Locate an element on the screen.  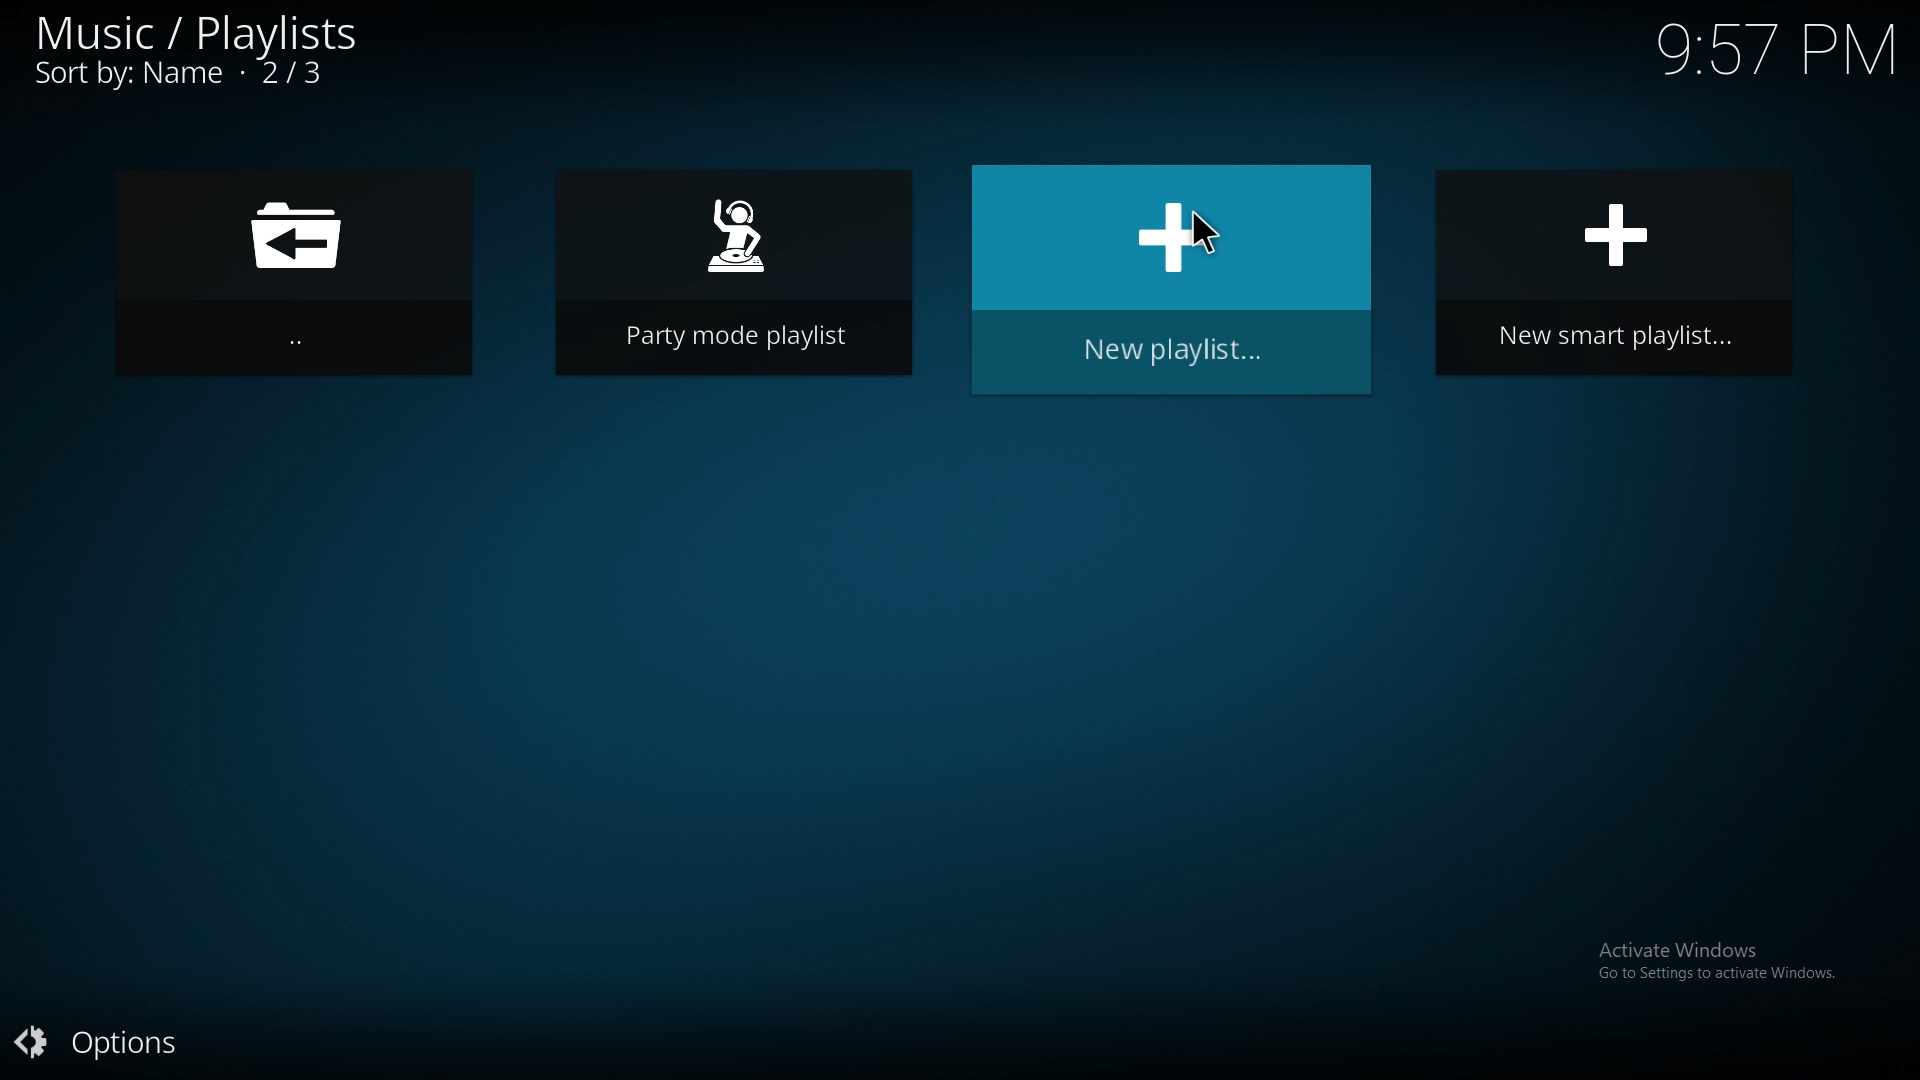
9:57 PM is located at coordinates (1776, 58).